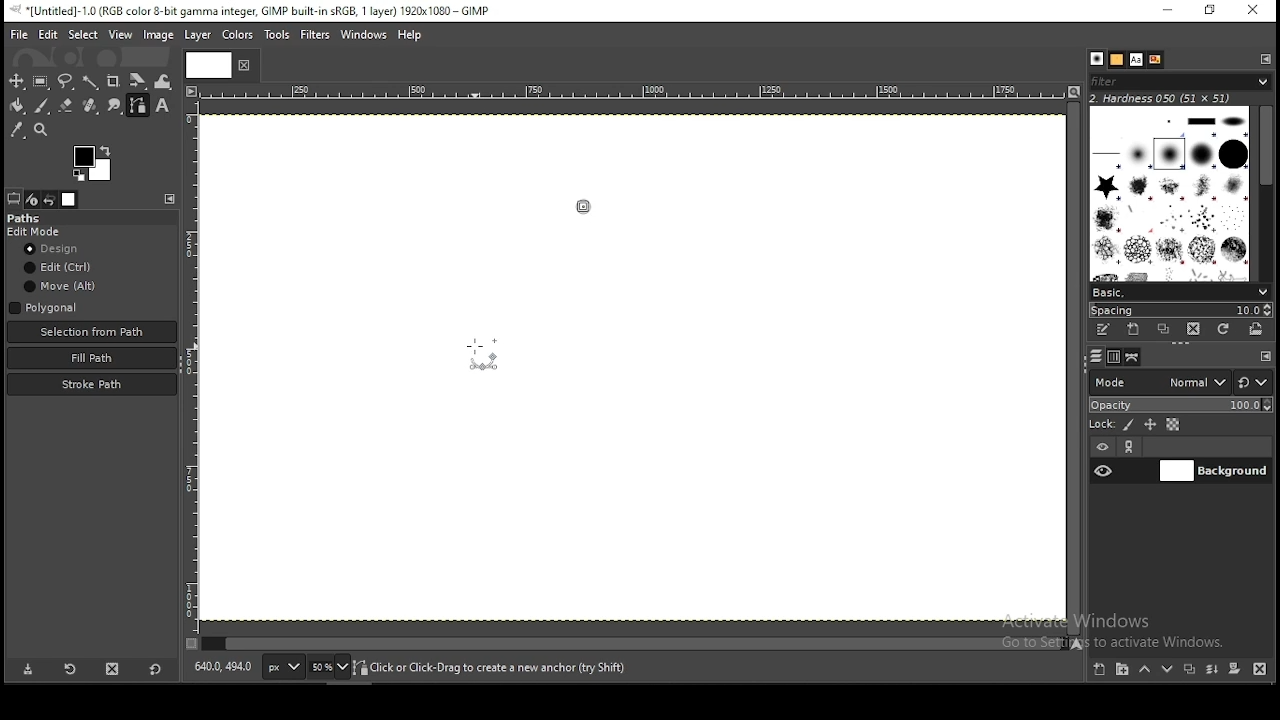 This screenshot has height=720, width=1280. What do you see at coordinates (25, 670) in the screenshot?
I see `save tool preset` at bounding box center [25, 670].